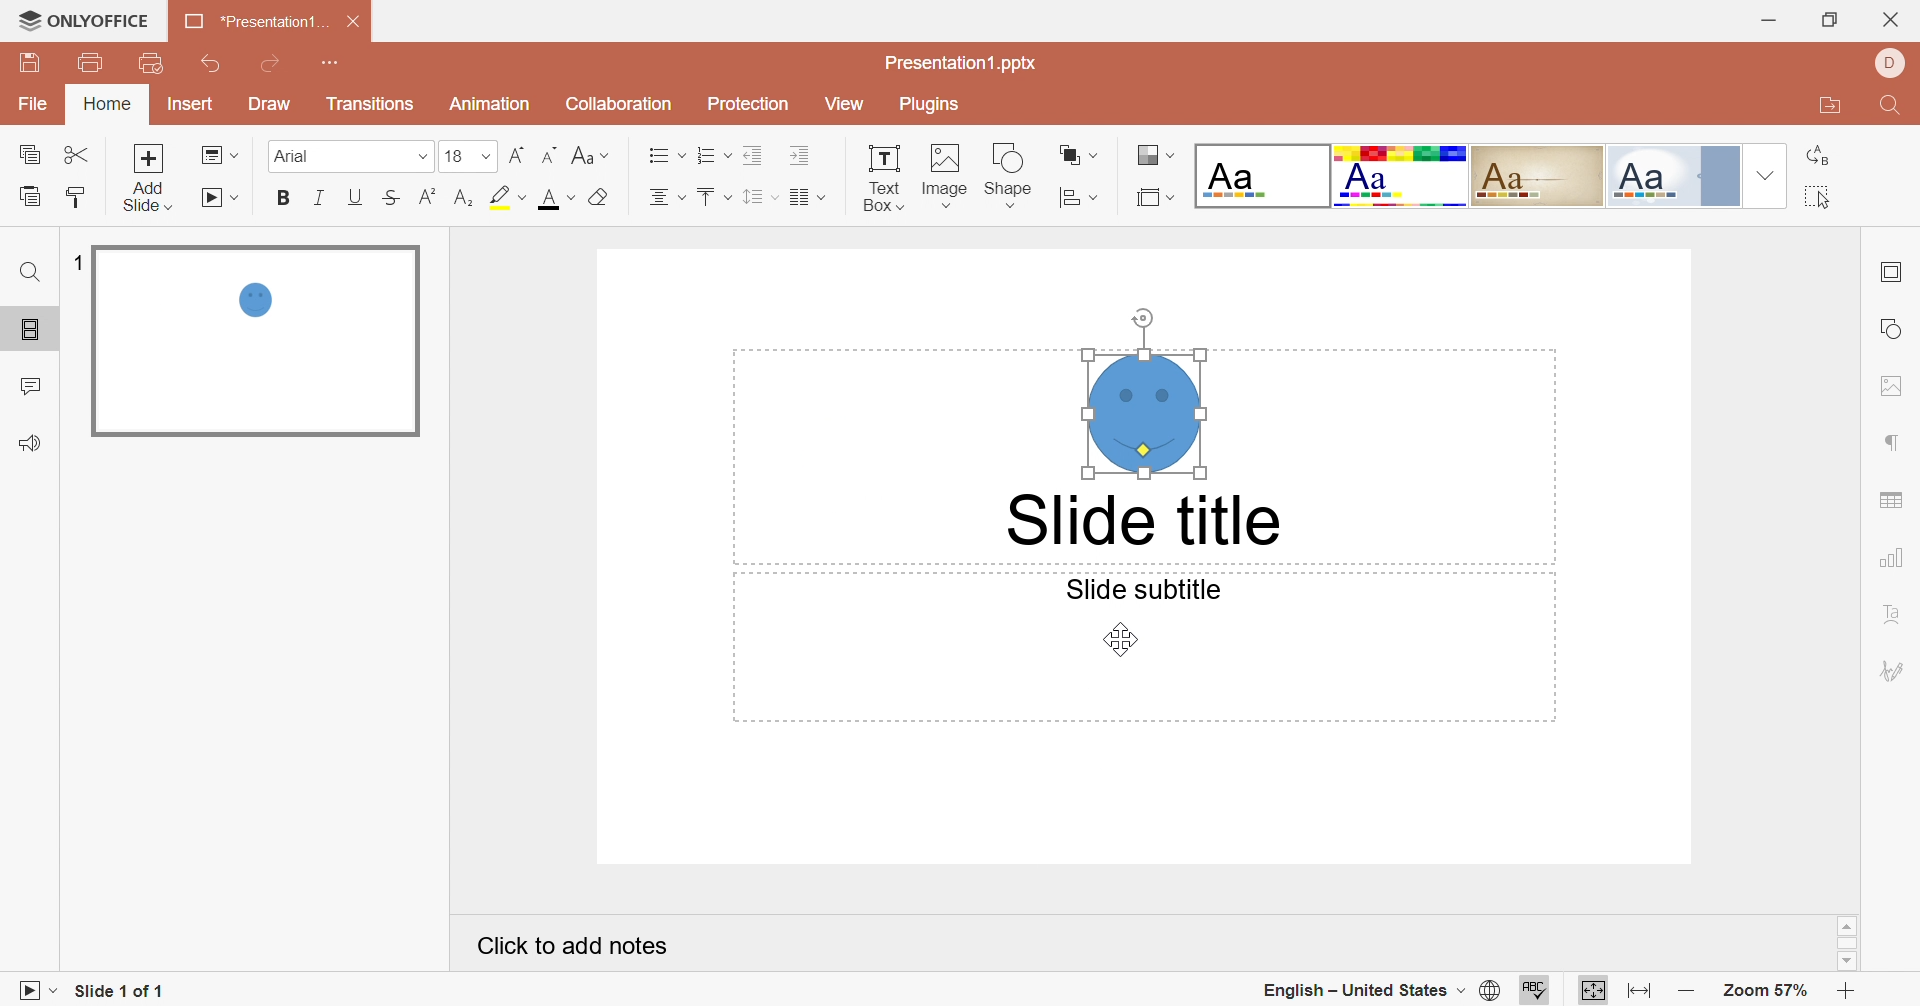  What do you see at coordinates (1896, 558) in the screenshot?
I see `chart settings` at bounding box center [1896, 558].